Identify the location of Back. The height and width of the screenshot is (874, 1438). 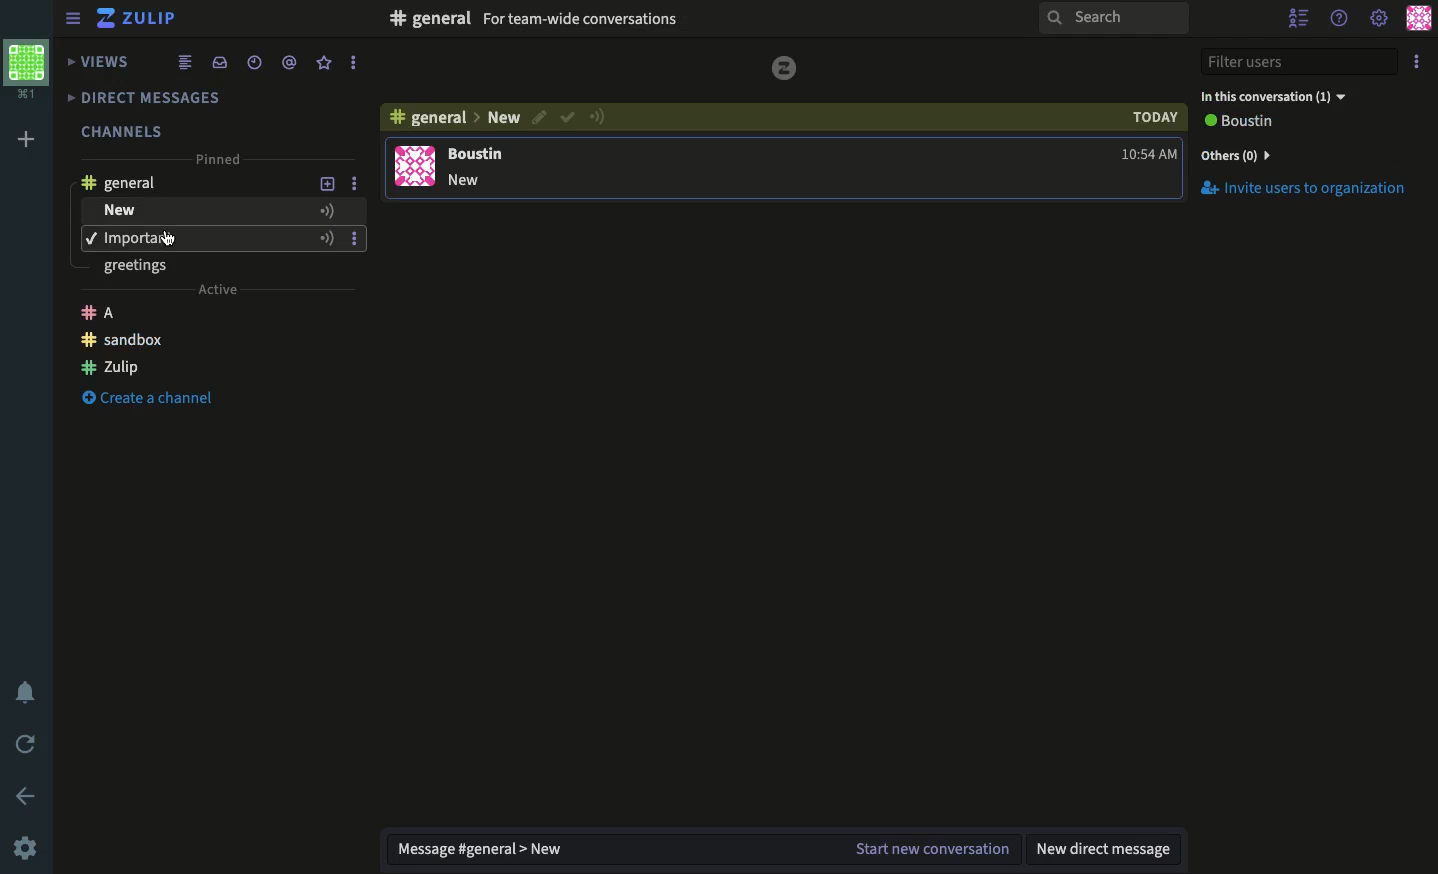
(25, 794).